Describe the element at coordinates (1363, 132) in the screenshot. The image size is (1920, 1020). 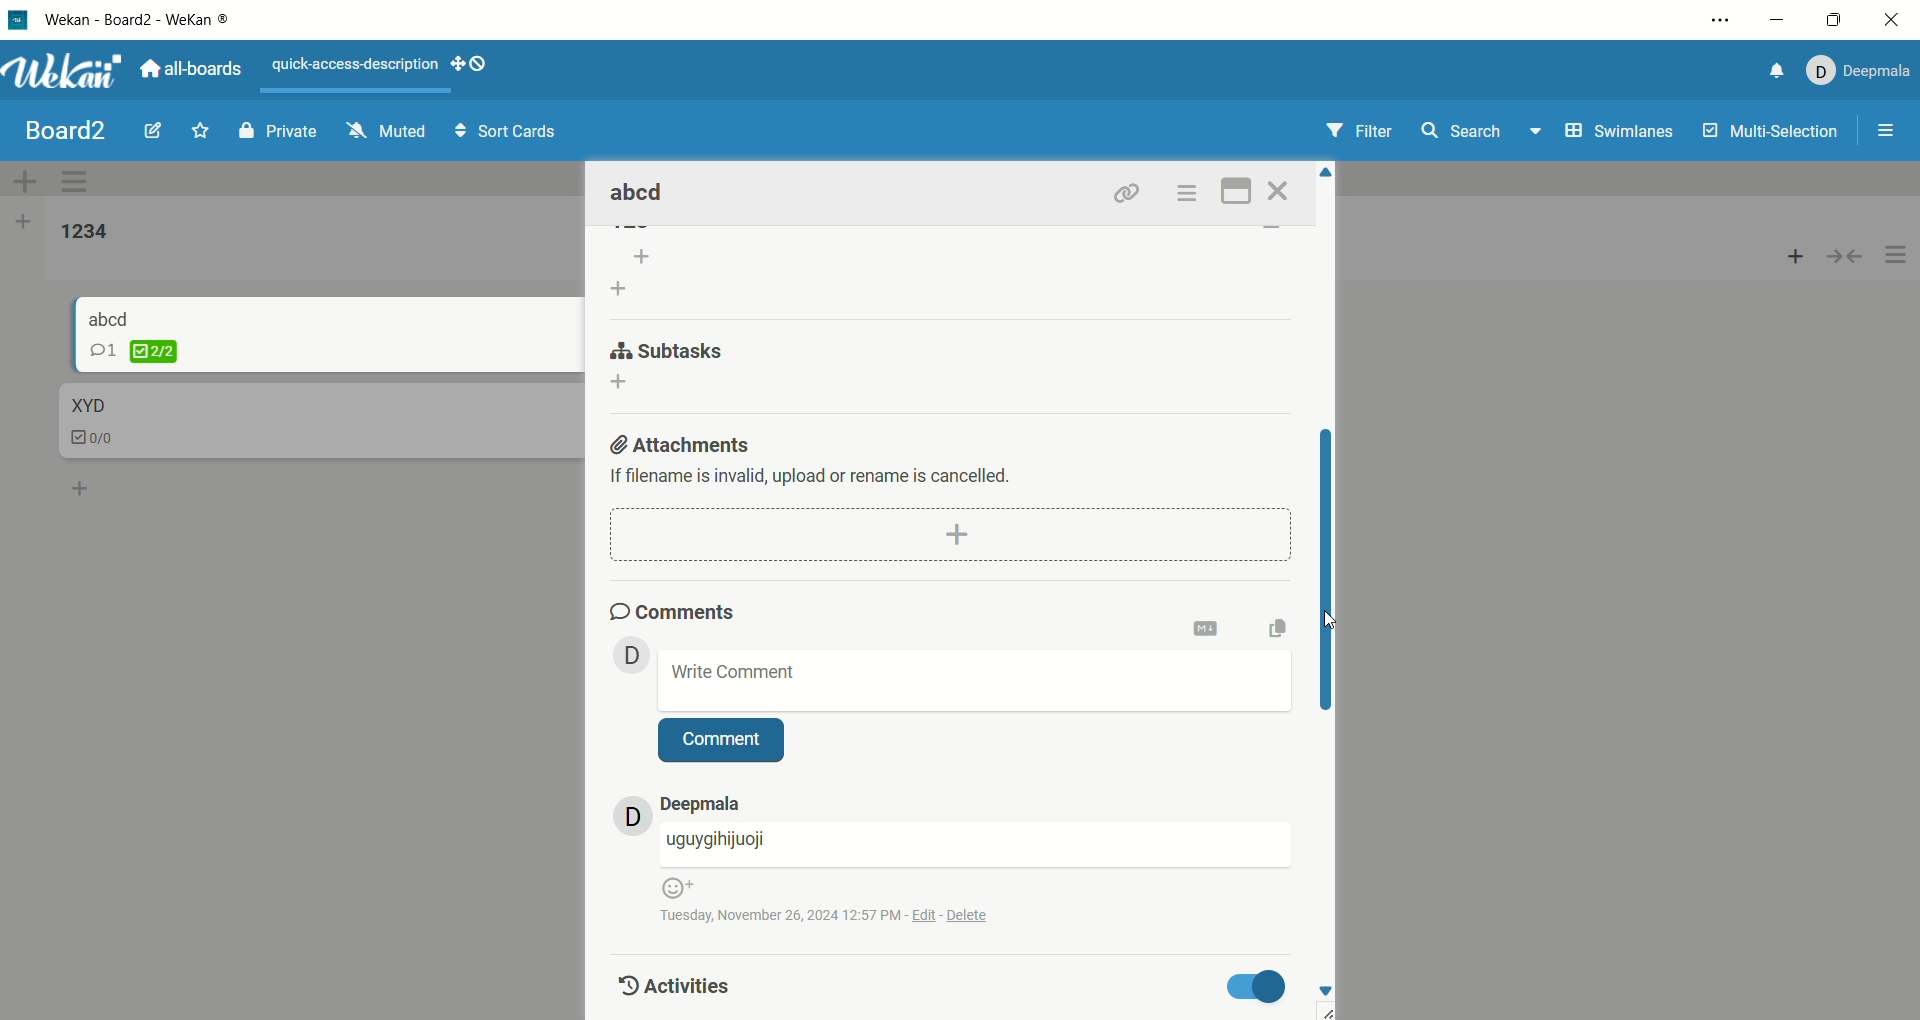
I see `filter` at that location.